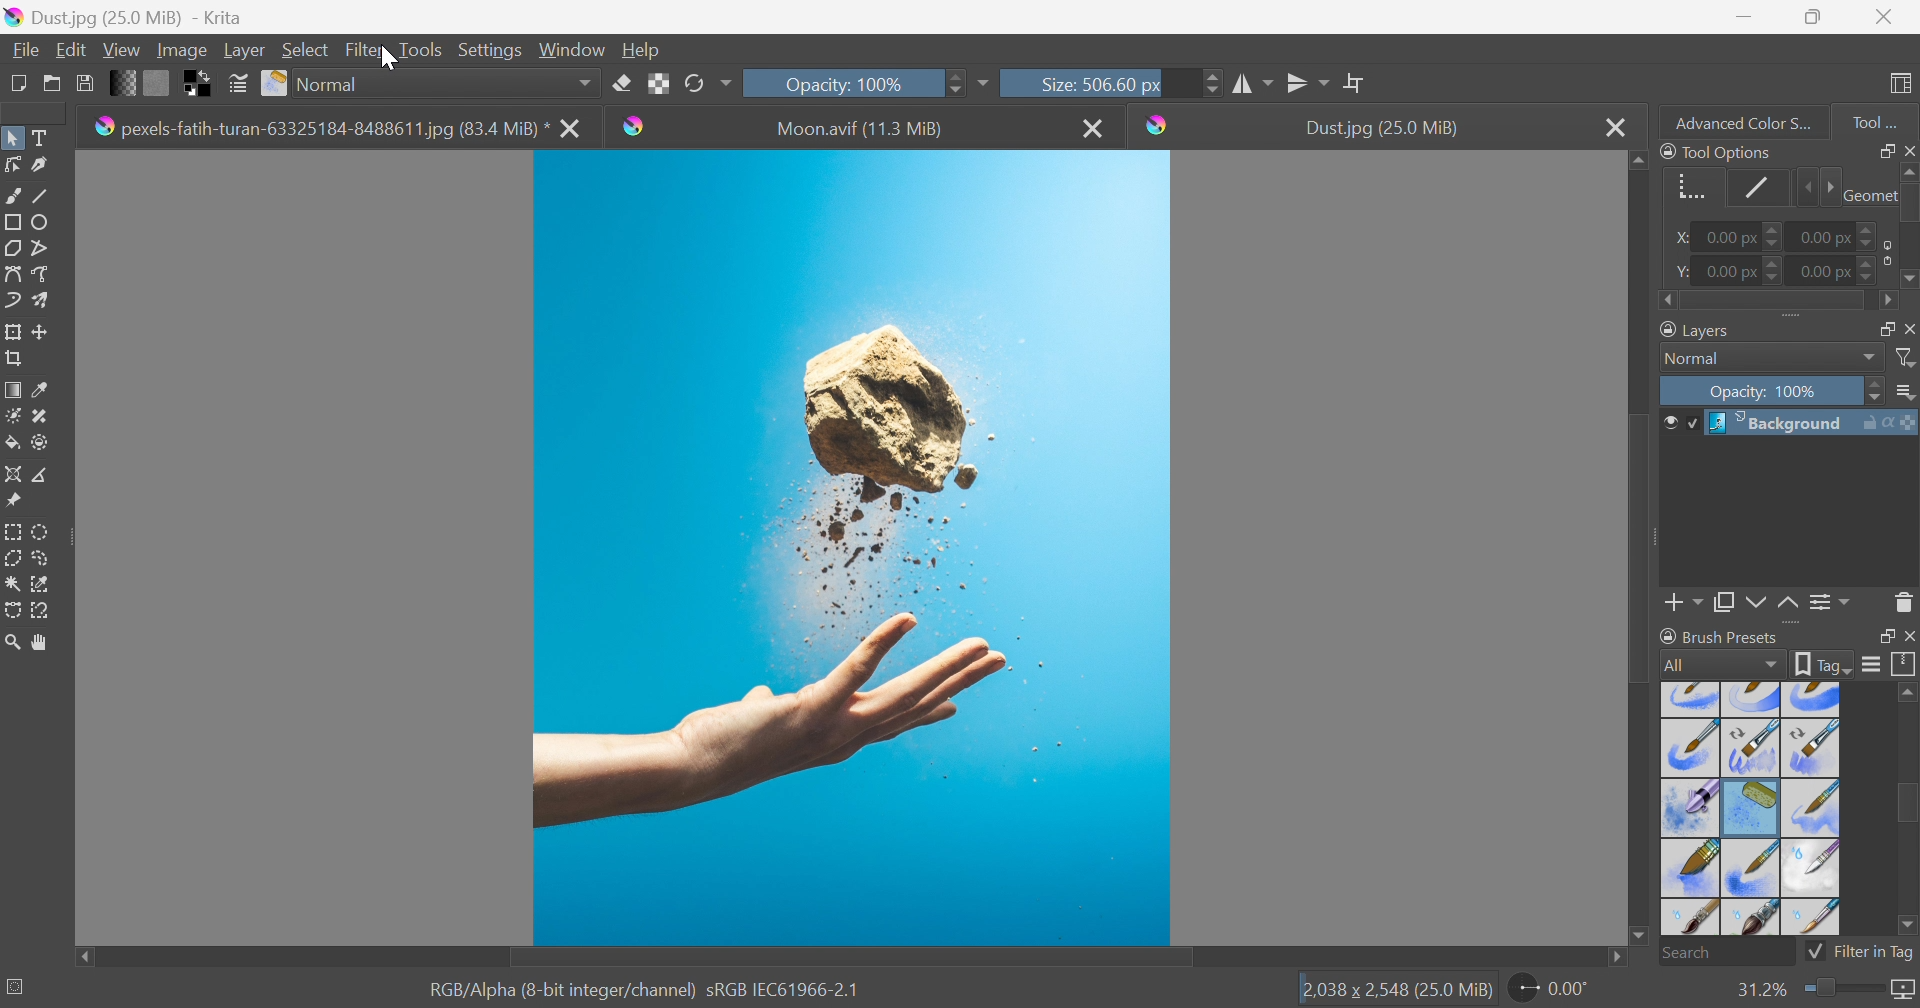  Describe the element at coordinates (387, 61) in the screenshot. I see `cursor` at that location.